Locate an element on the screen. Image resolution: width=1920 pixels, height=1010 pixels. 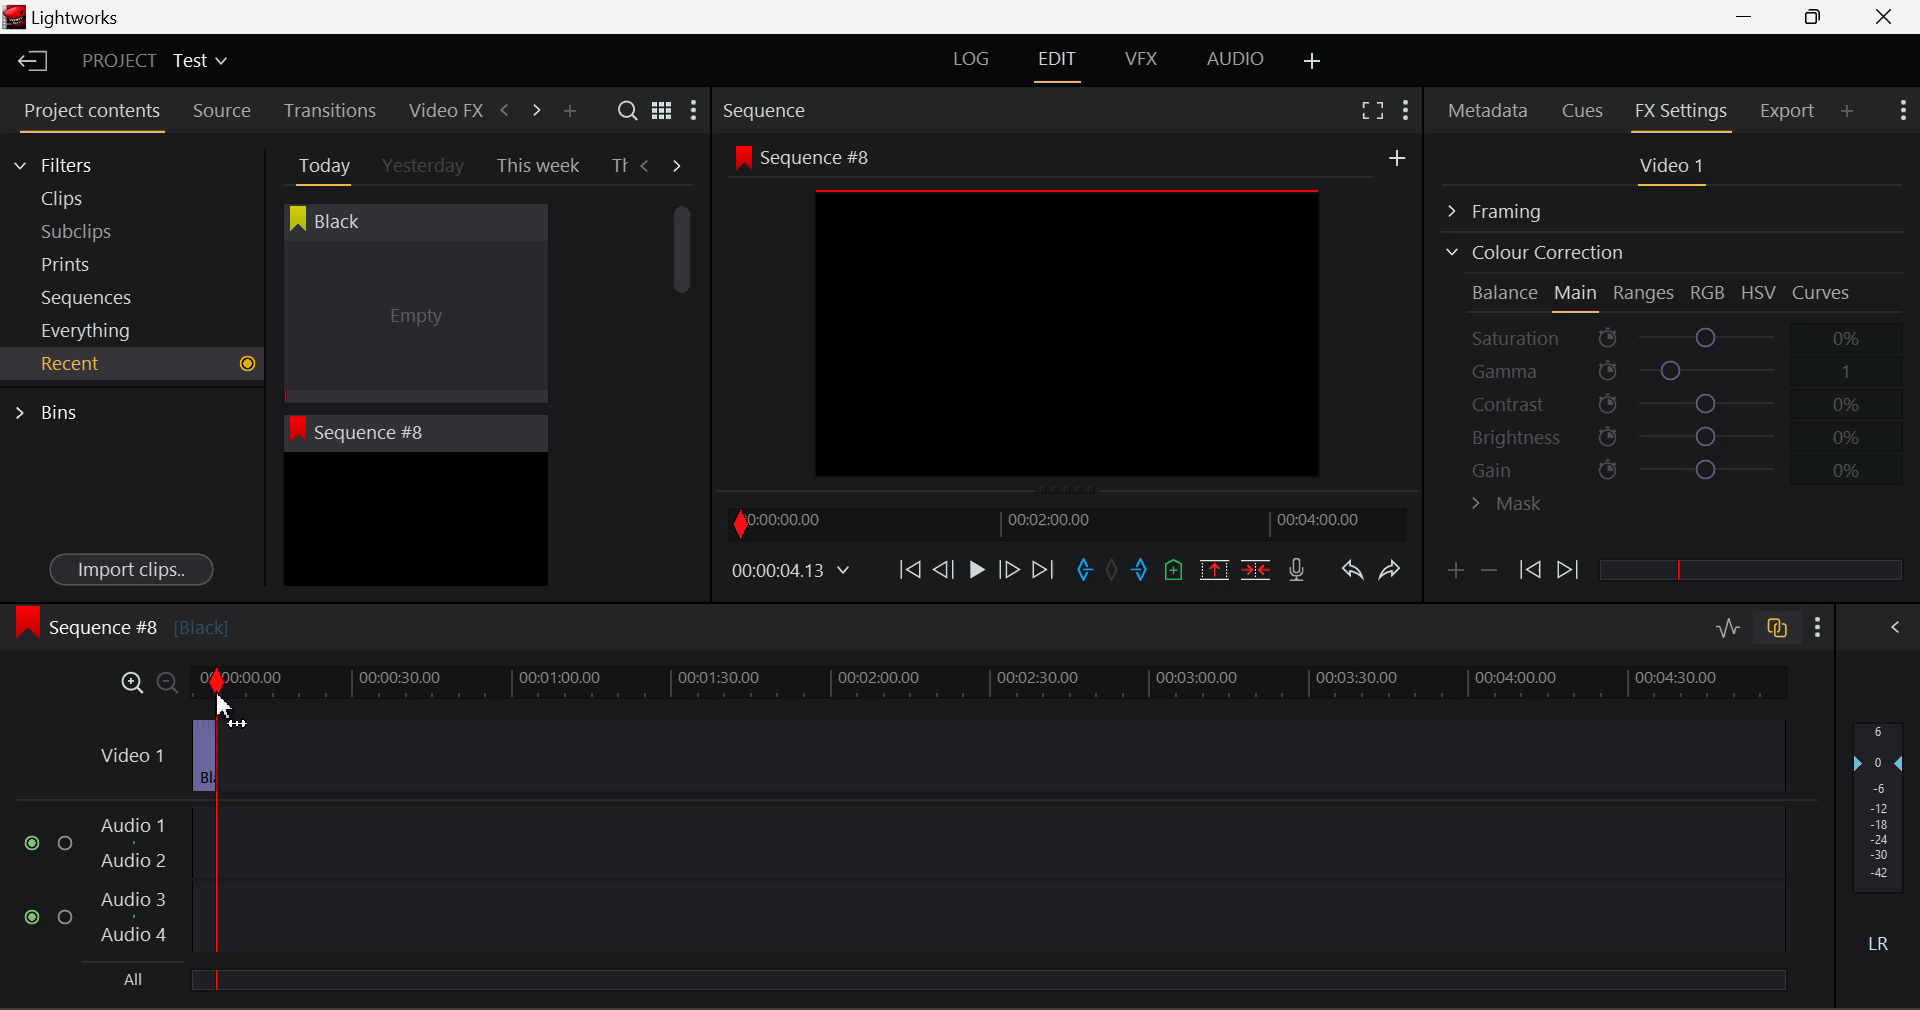
Filters is located at coordinates (72, 162).